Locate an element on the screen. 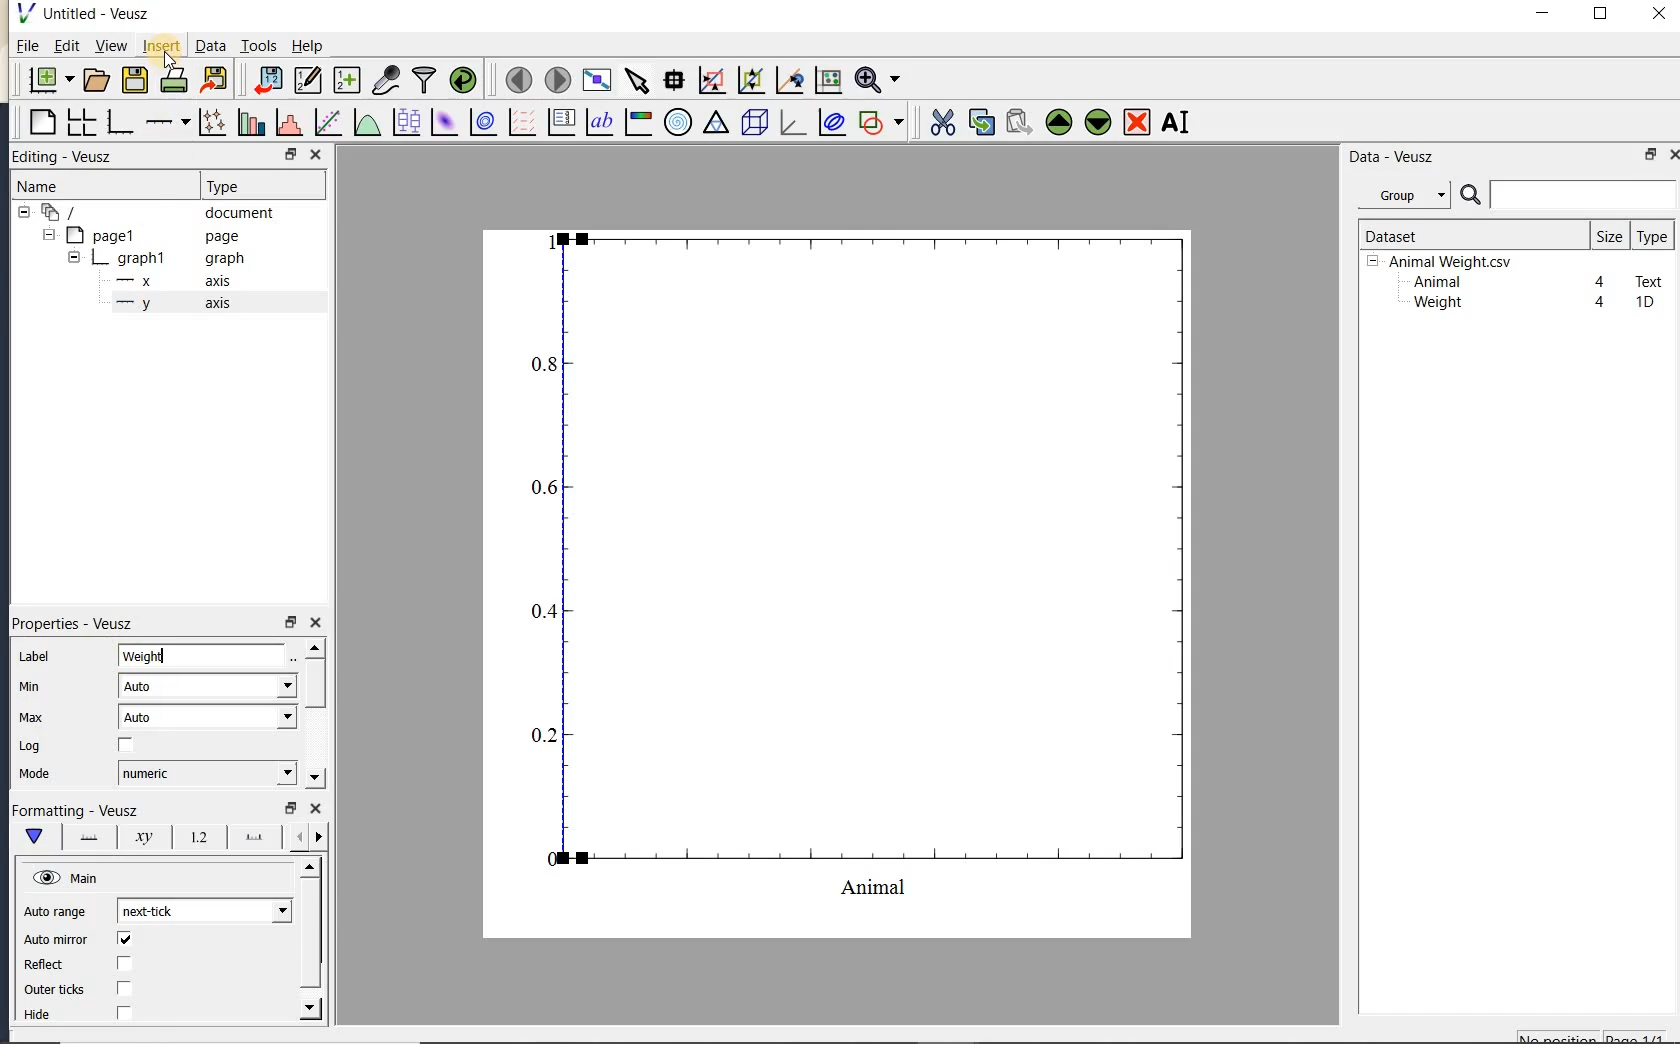 Image resolution: width=1680 pixels, height=1044 pixels. check/uncheck is located at coordinates (123, 1012).